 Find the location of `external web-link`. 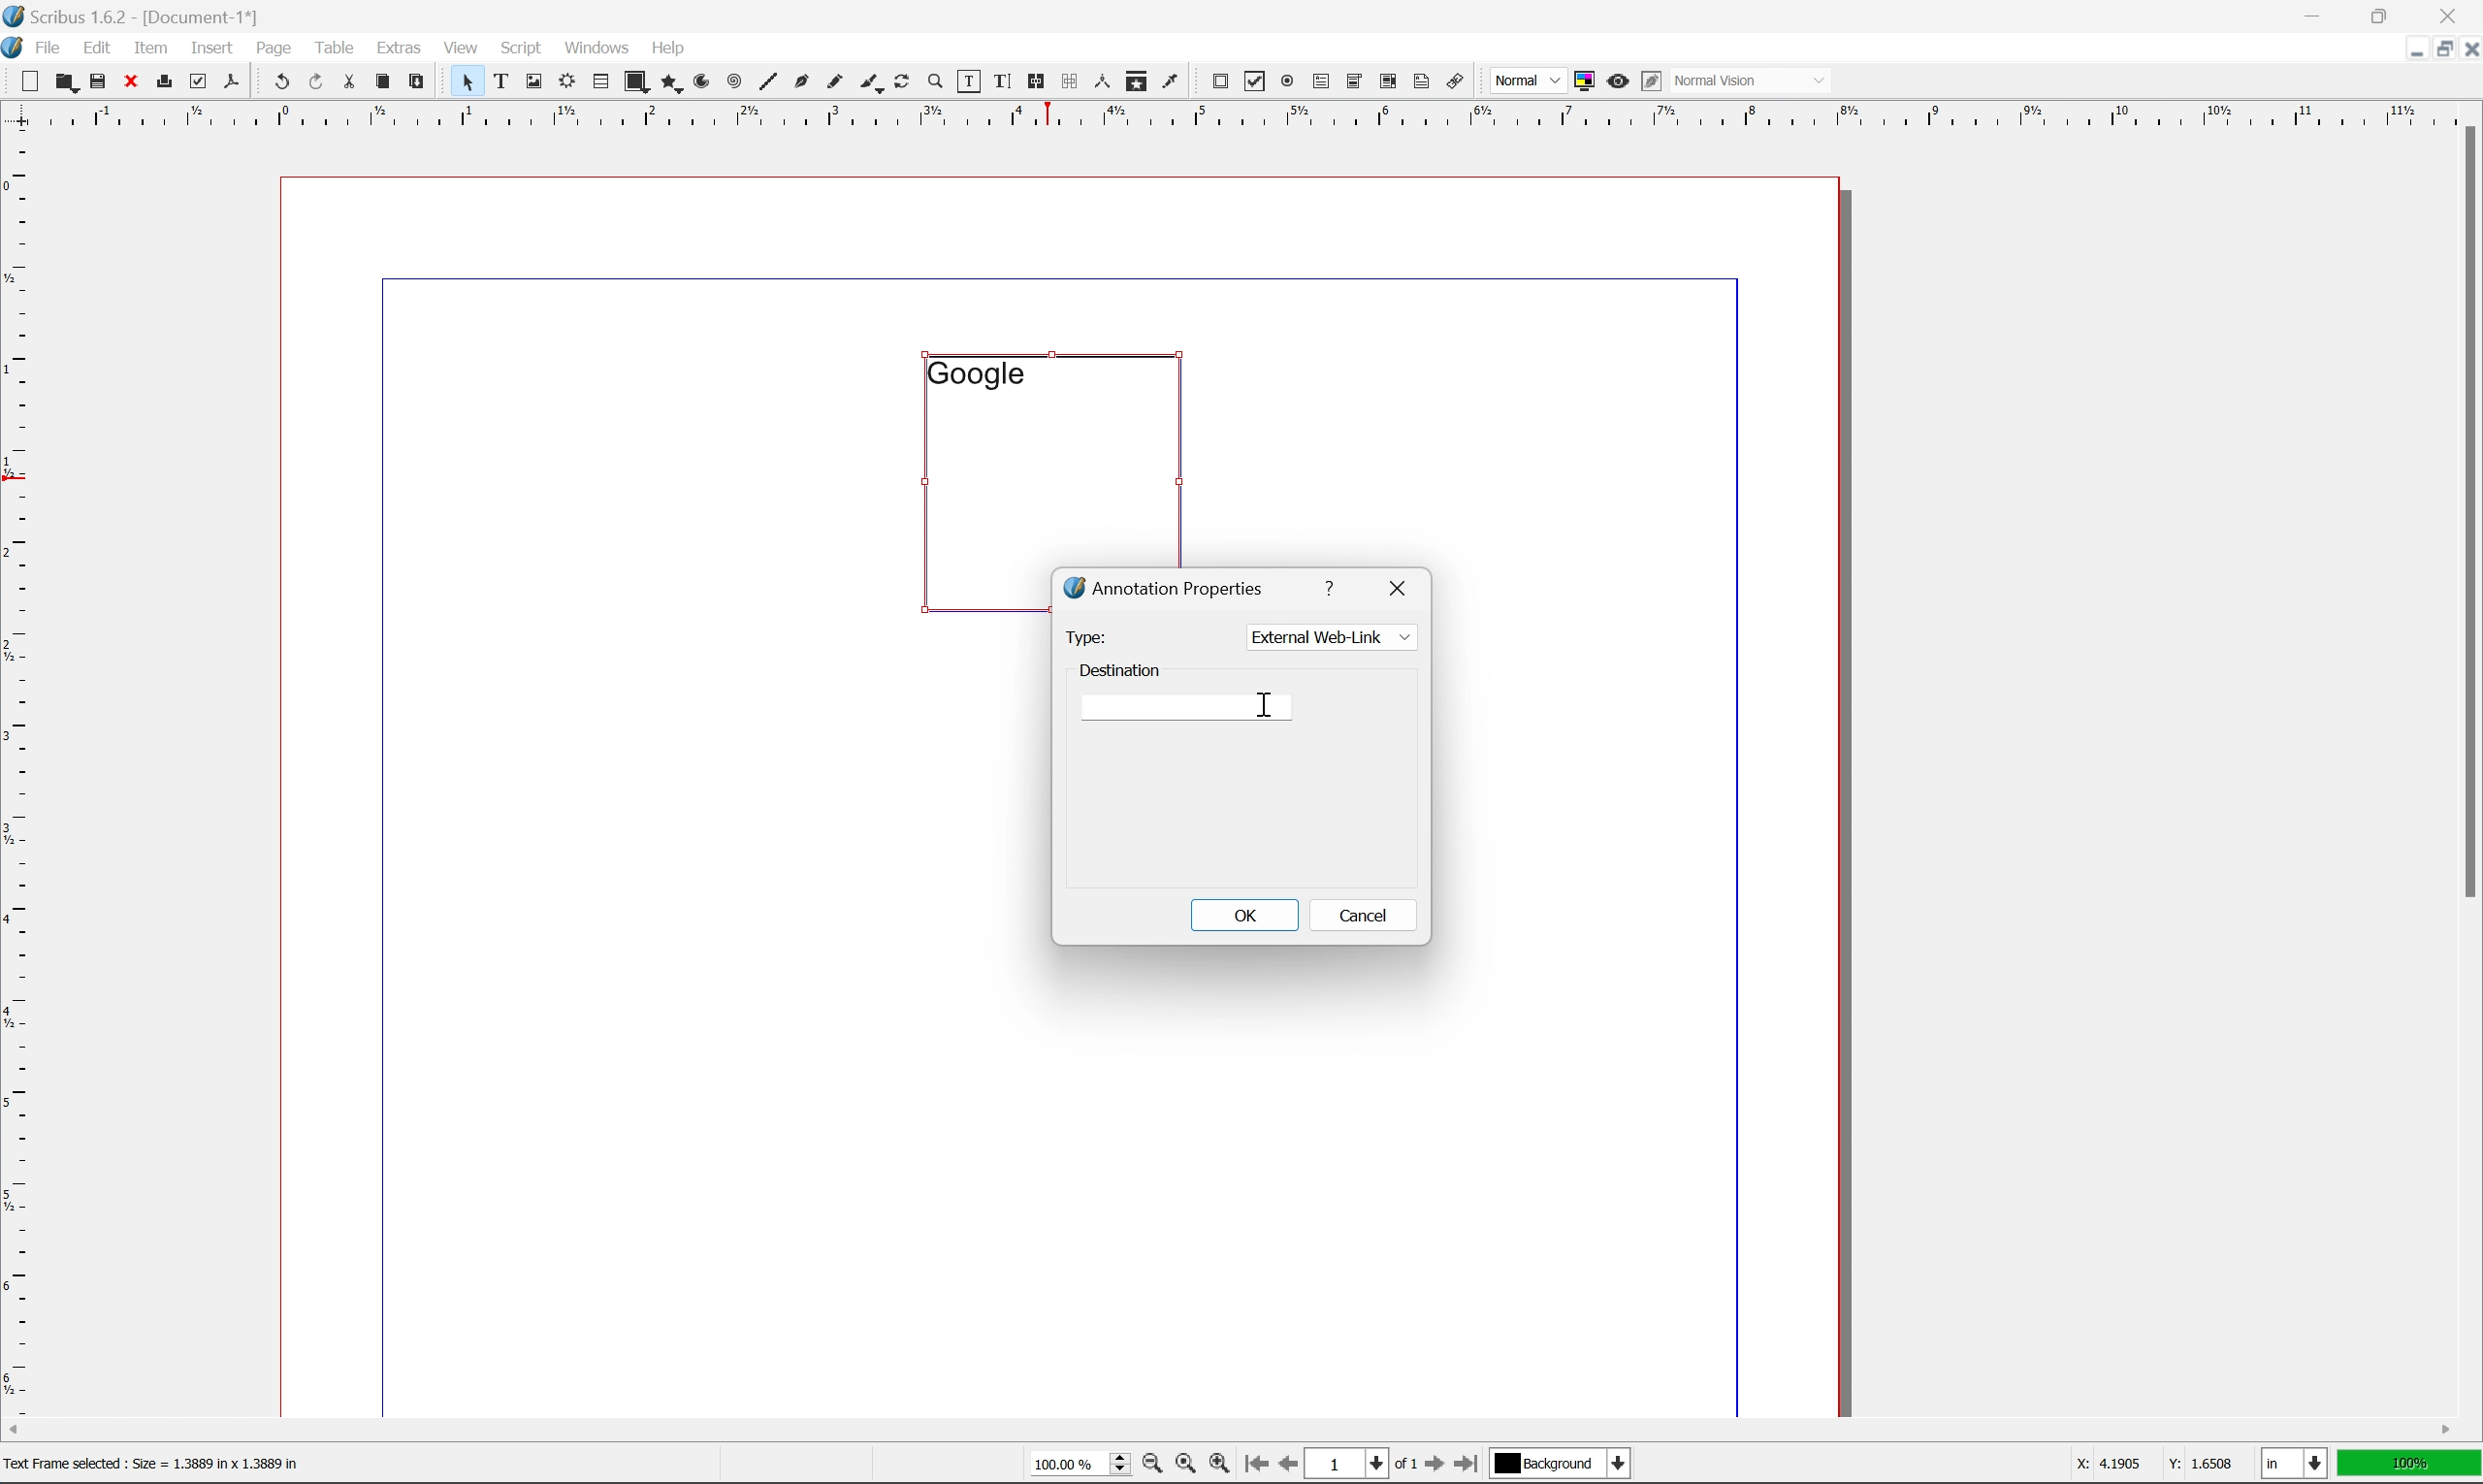

external web-link is located at coordinates (1329, 637).